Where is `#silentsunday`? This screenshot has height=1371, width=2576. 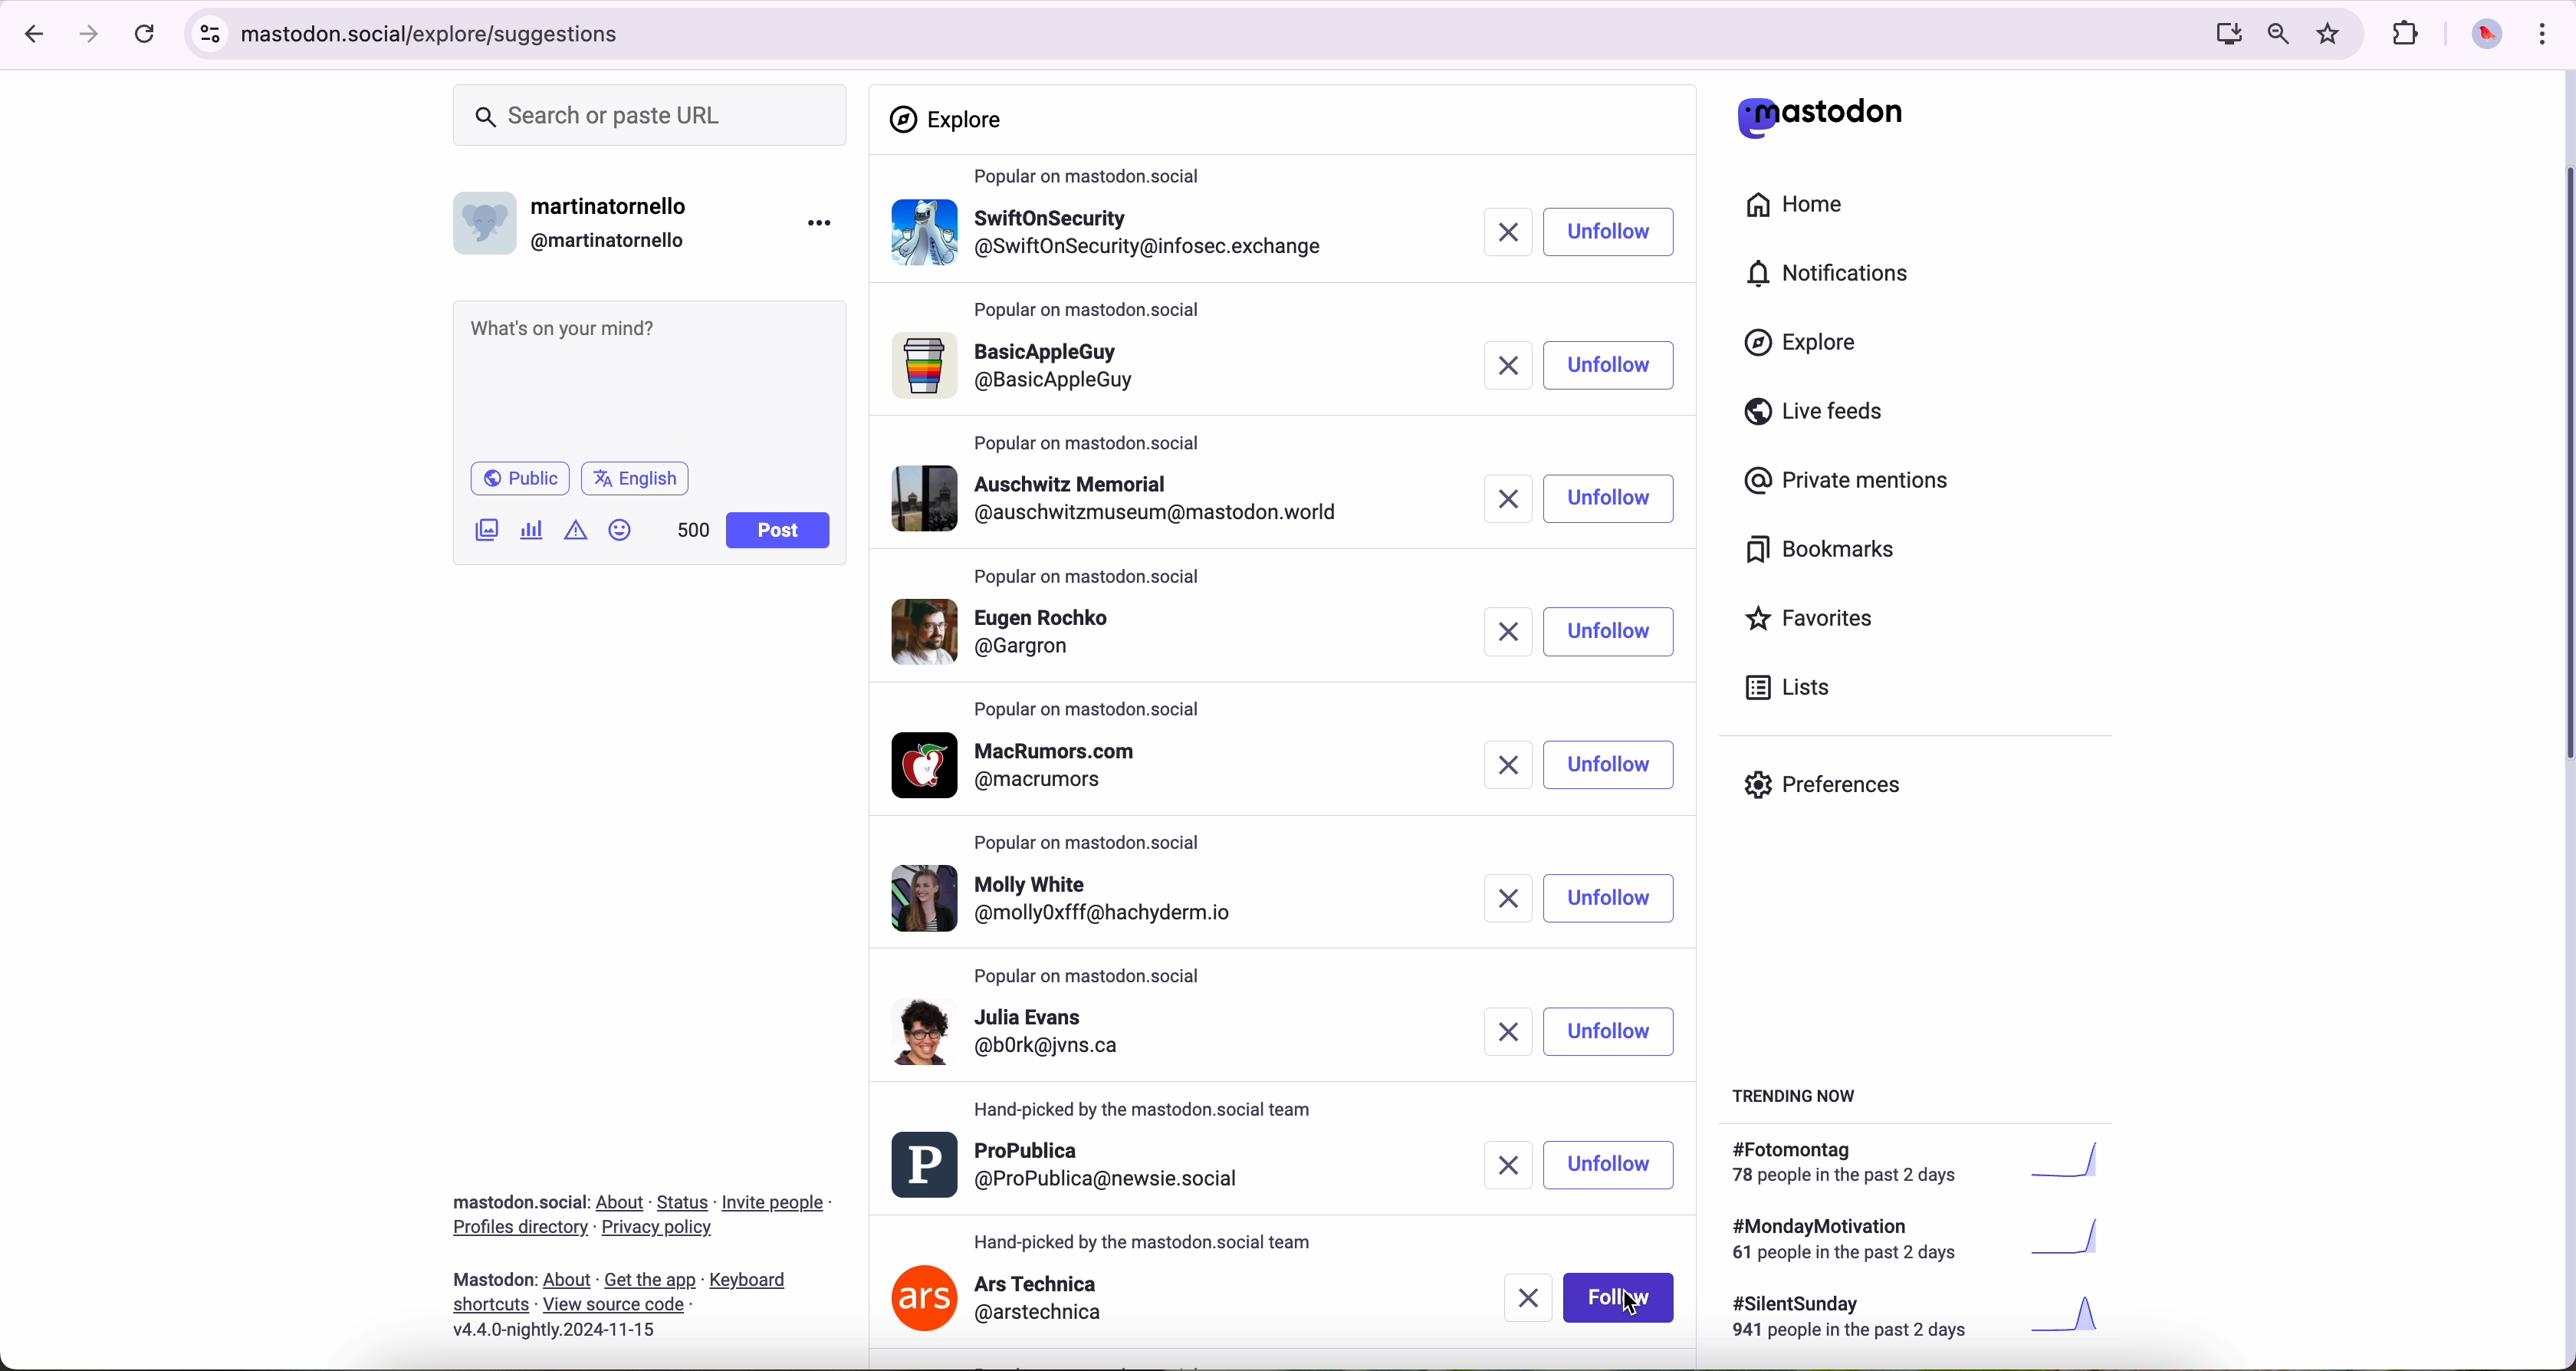
#silentsunday is located at coordinates (1921, 1320).